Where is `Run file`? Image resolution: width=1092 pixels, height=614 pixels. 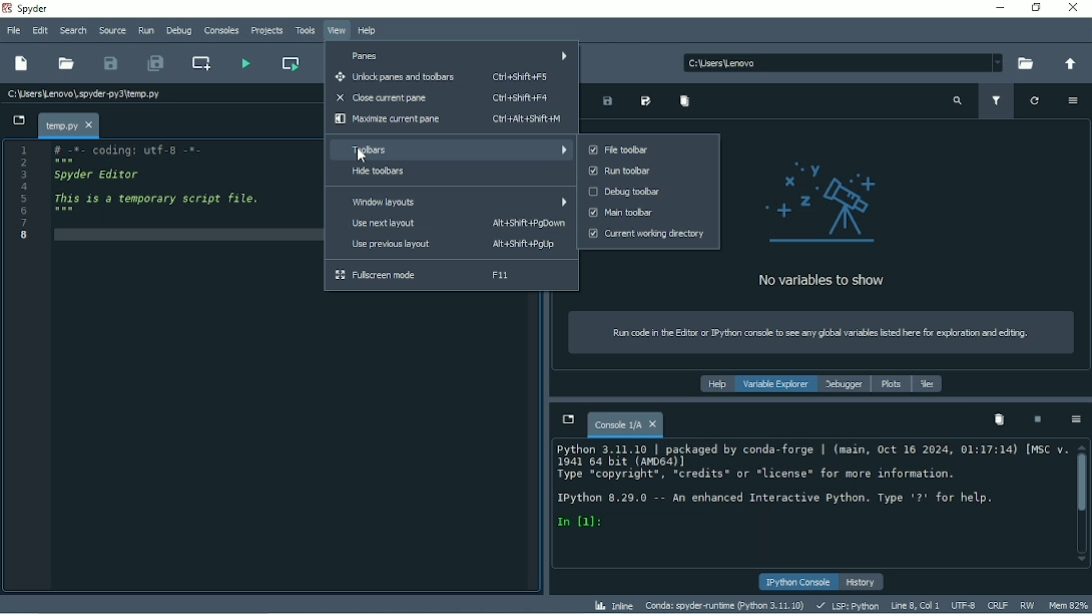 Run file is located at coordinates (245, 62).